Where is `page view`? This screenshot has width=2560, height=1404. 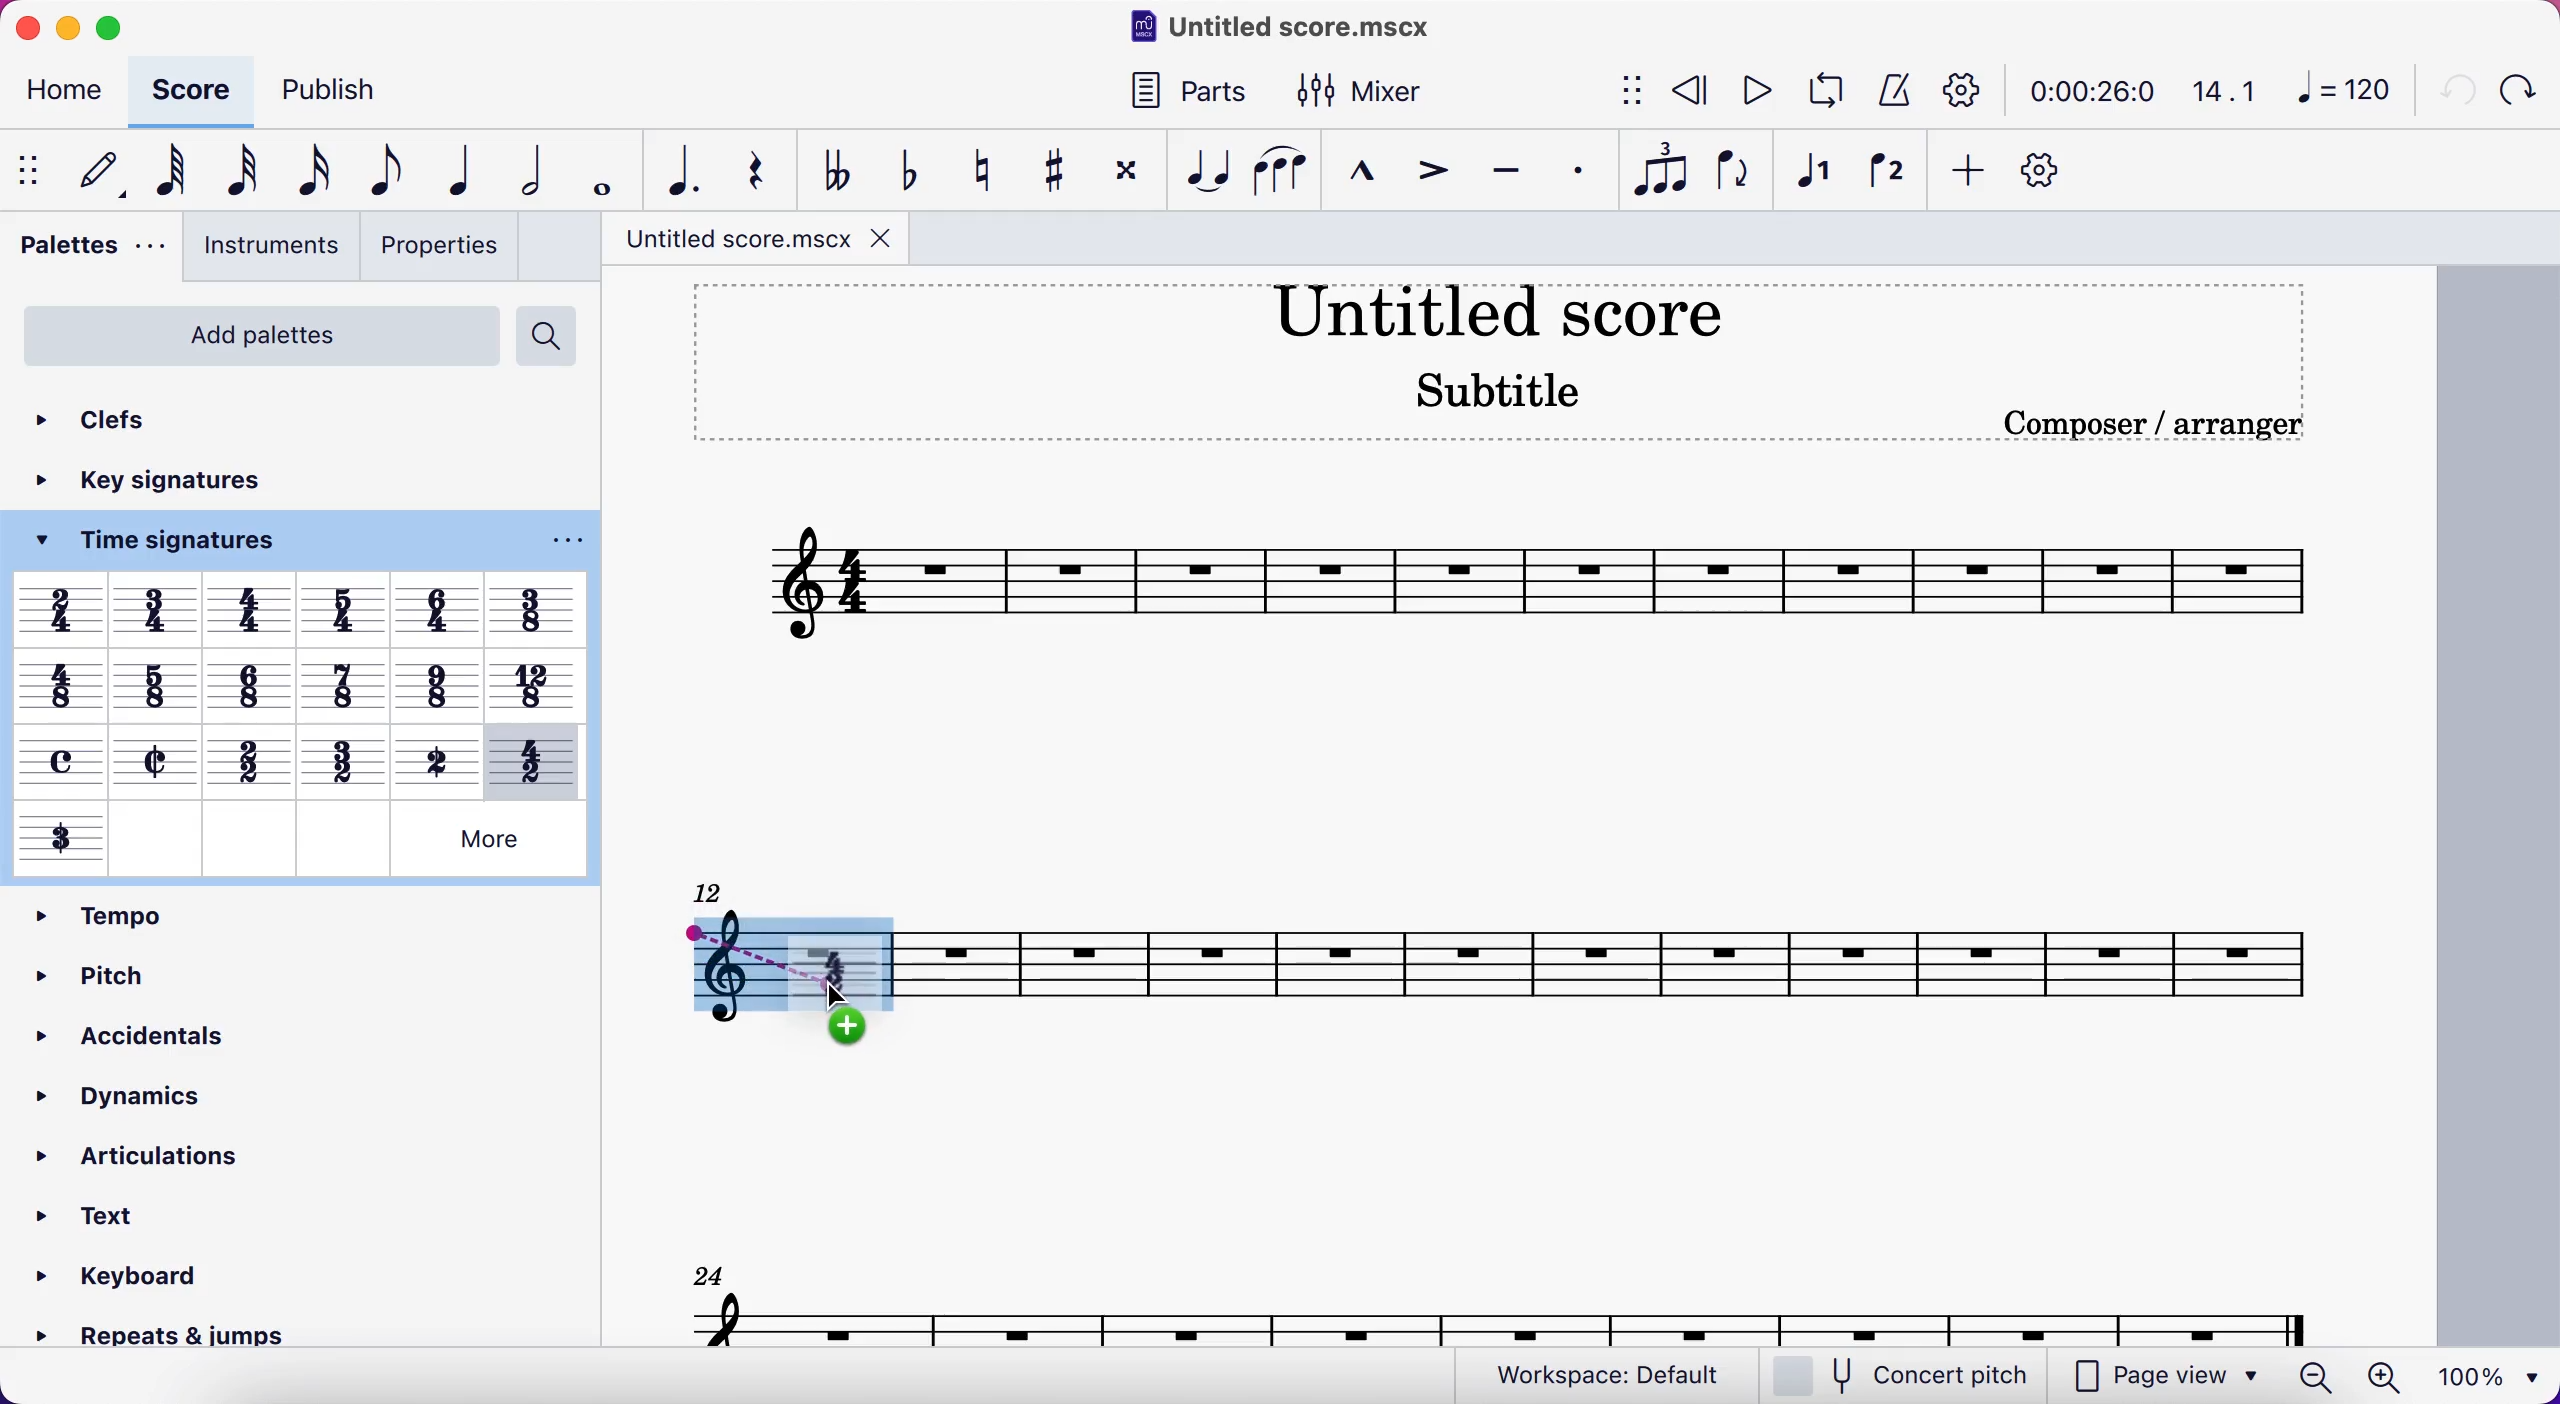
page view is located at coordinates (2096, 1375).